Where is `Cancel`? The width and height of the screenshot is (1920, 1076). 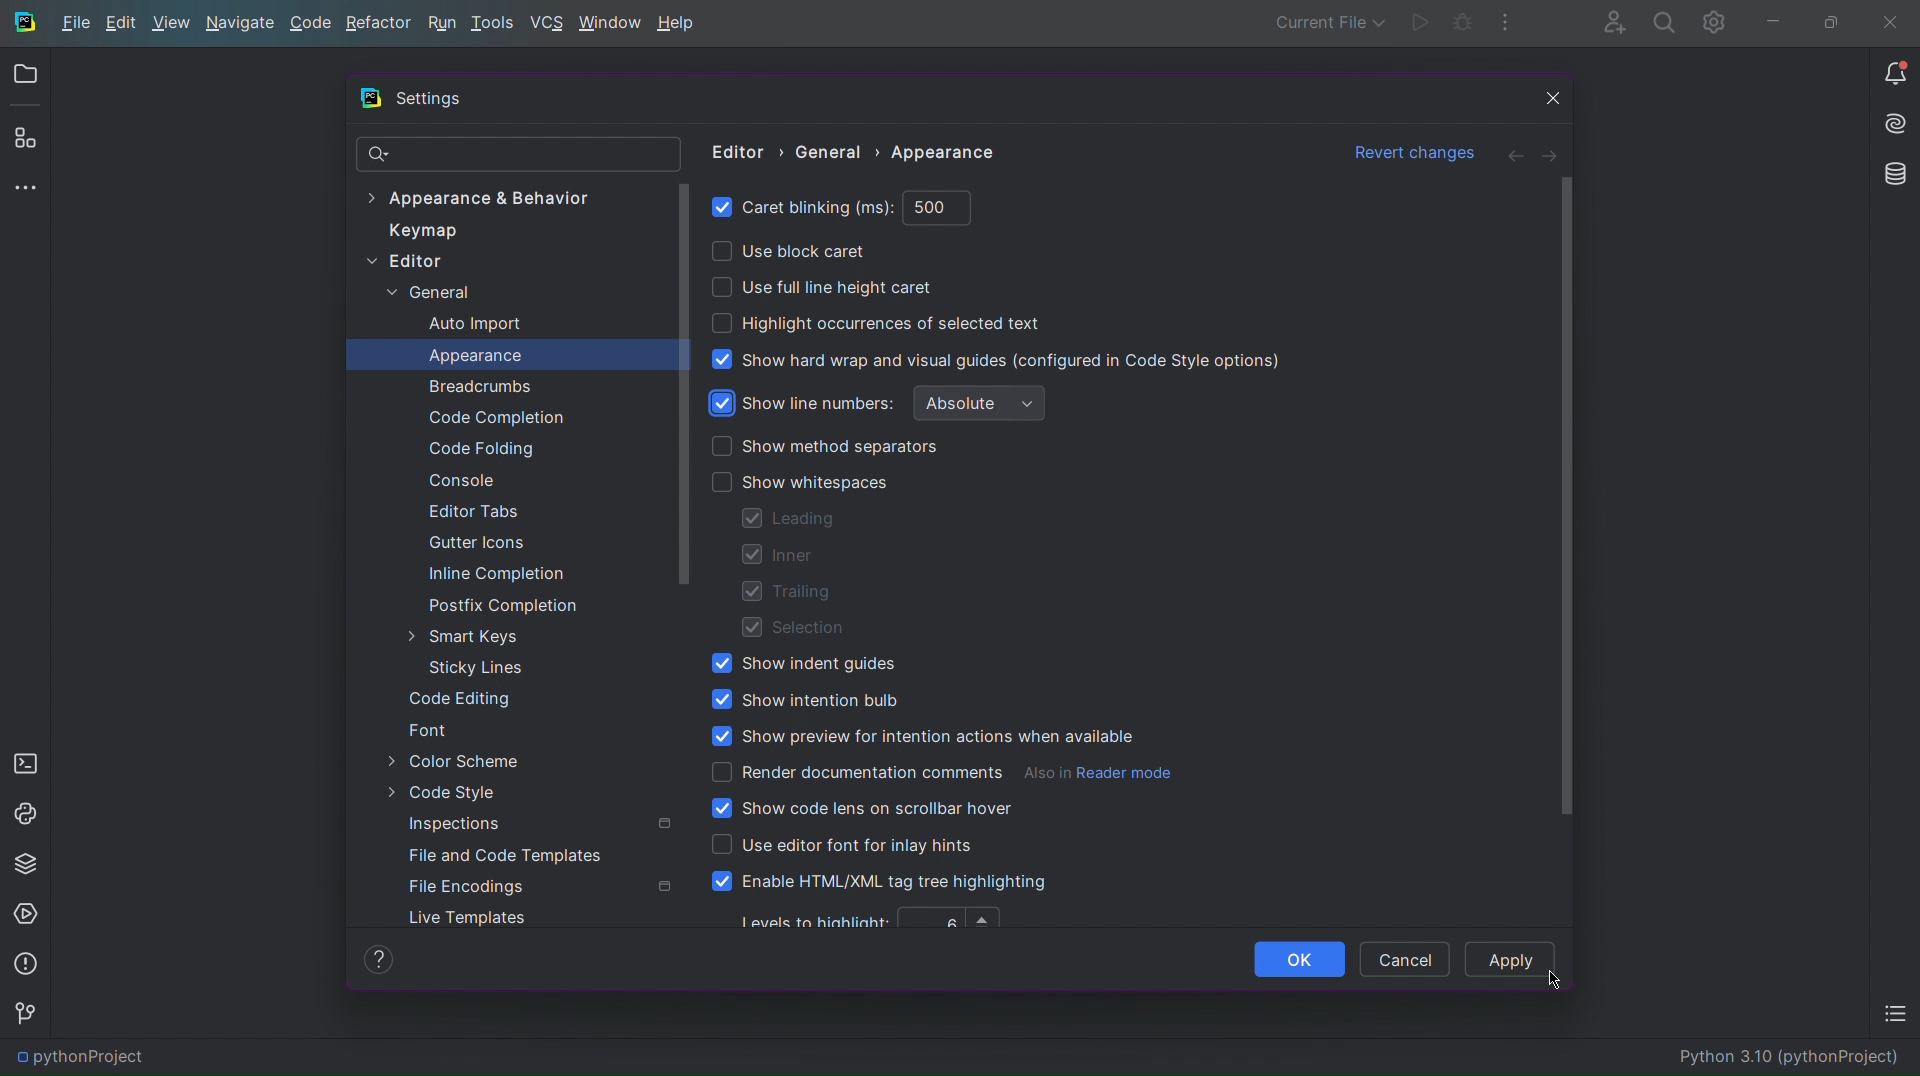
Cancel is located at coordinates (1405, 957).